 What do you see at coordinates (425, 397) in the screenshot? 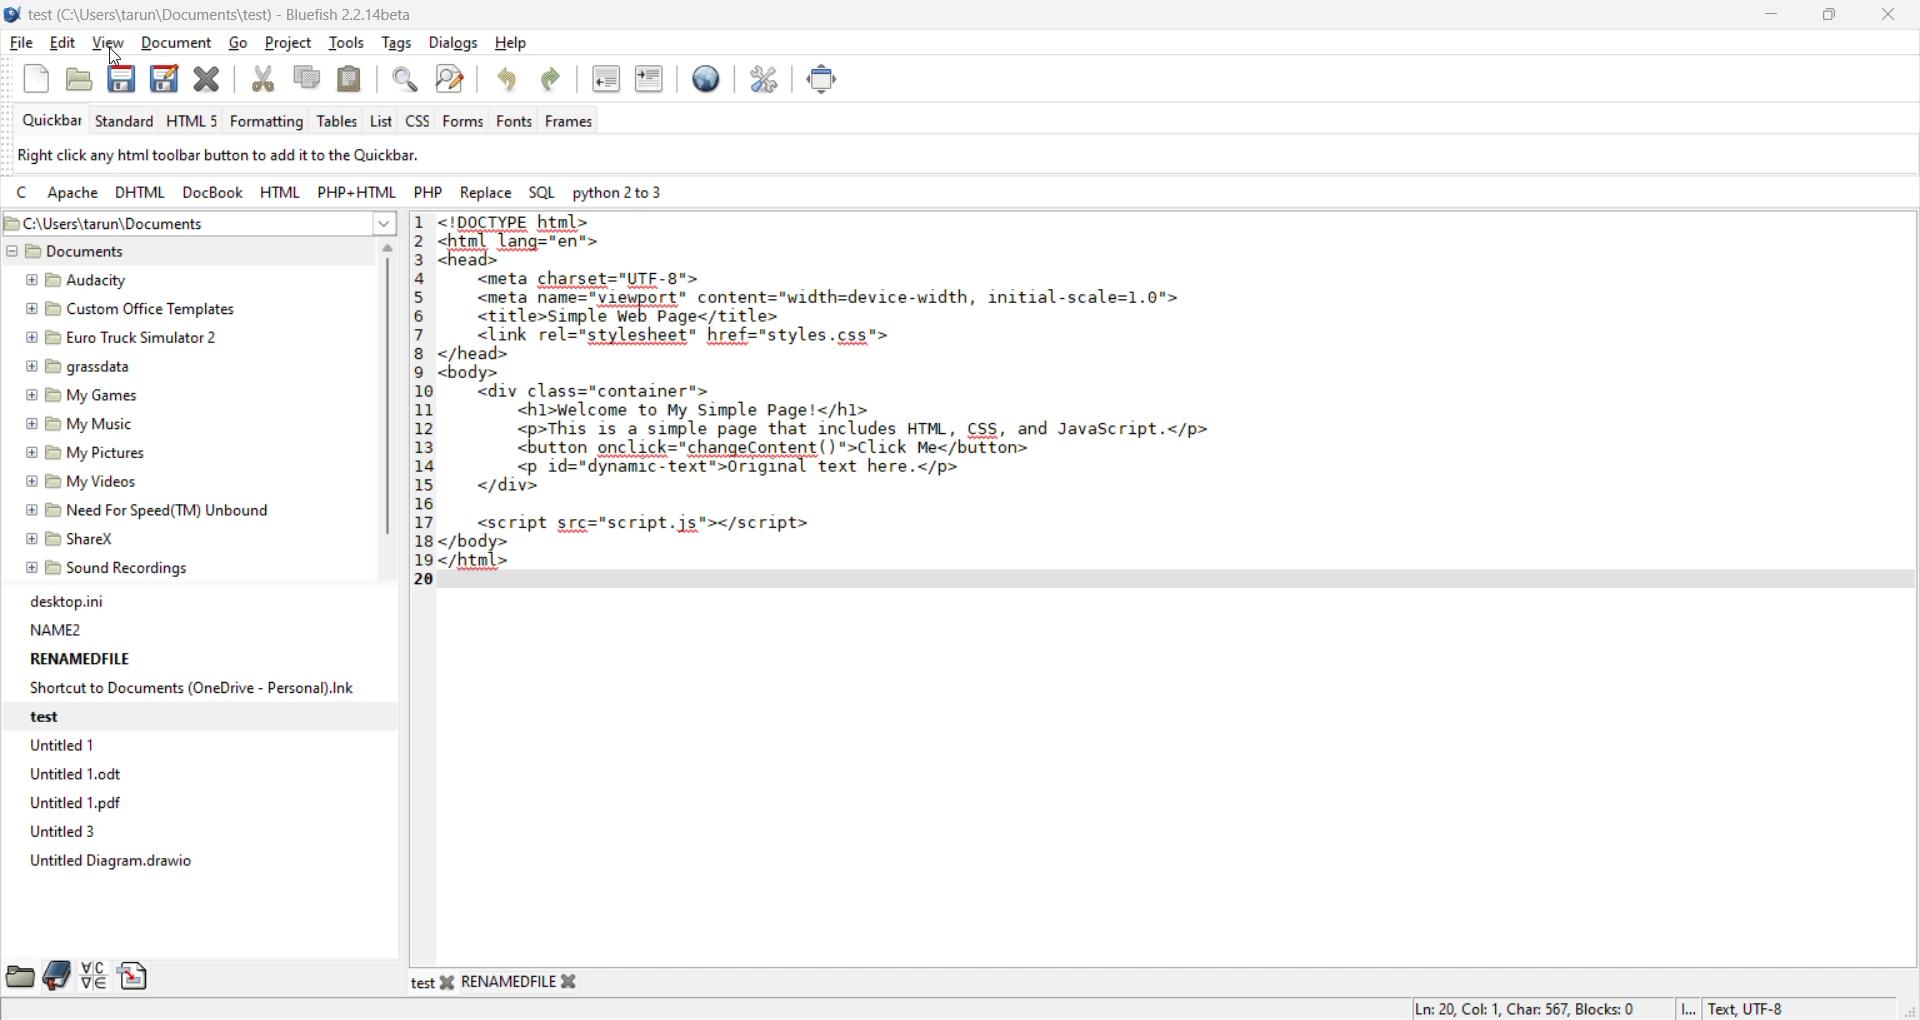
I see `line number` at bounding box center [425, 397].